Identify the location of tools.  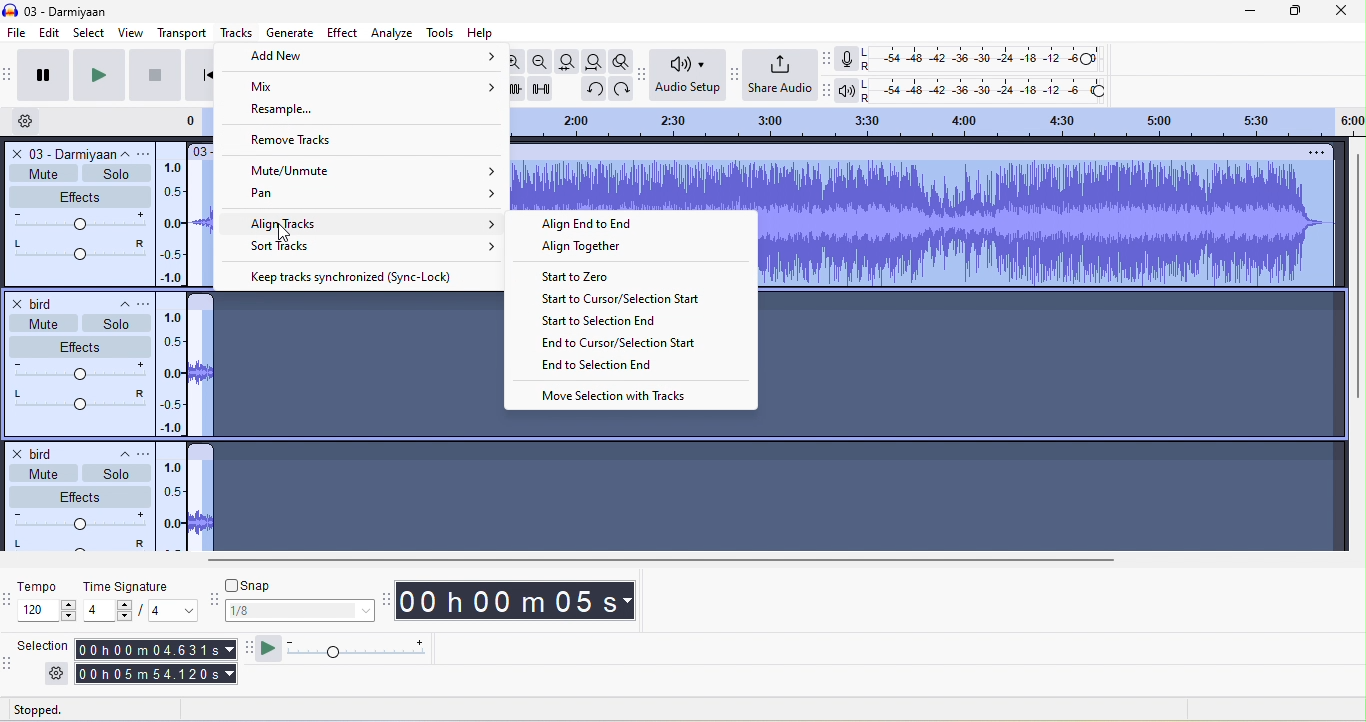
(441, 32).